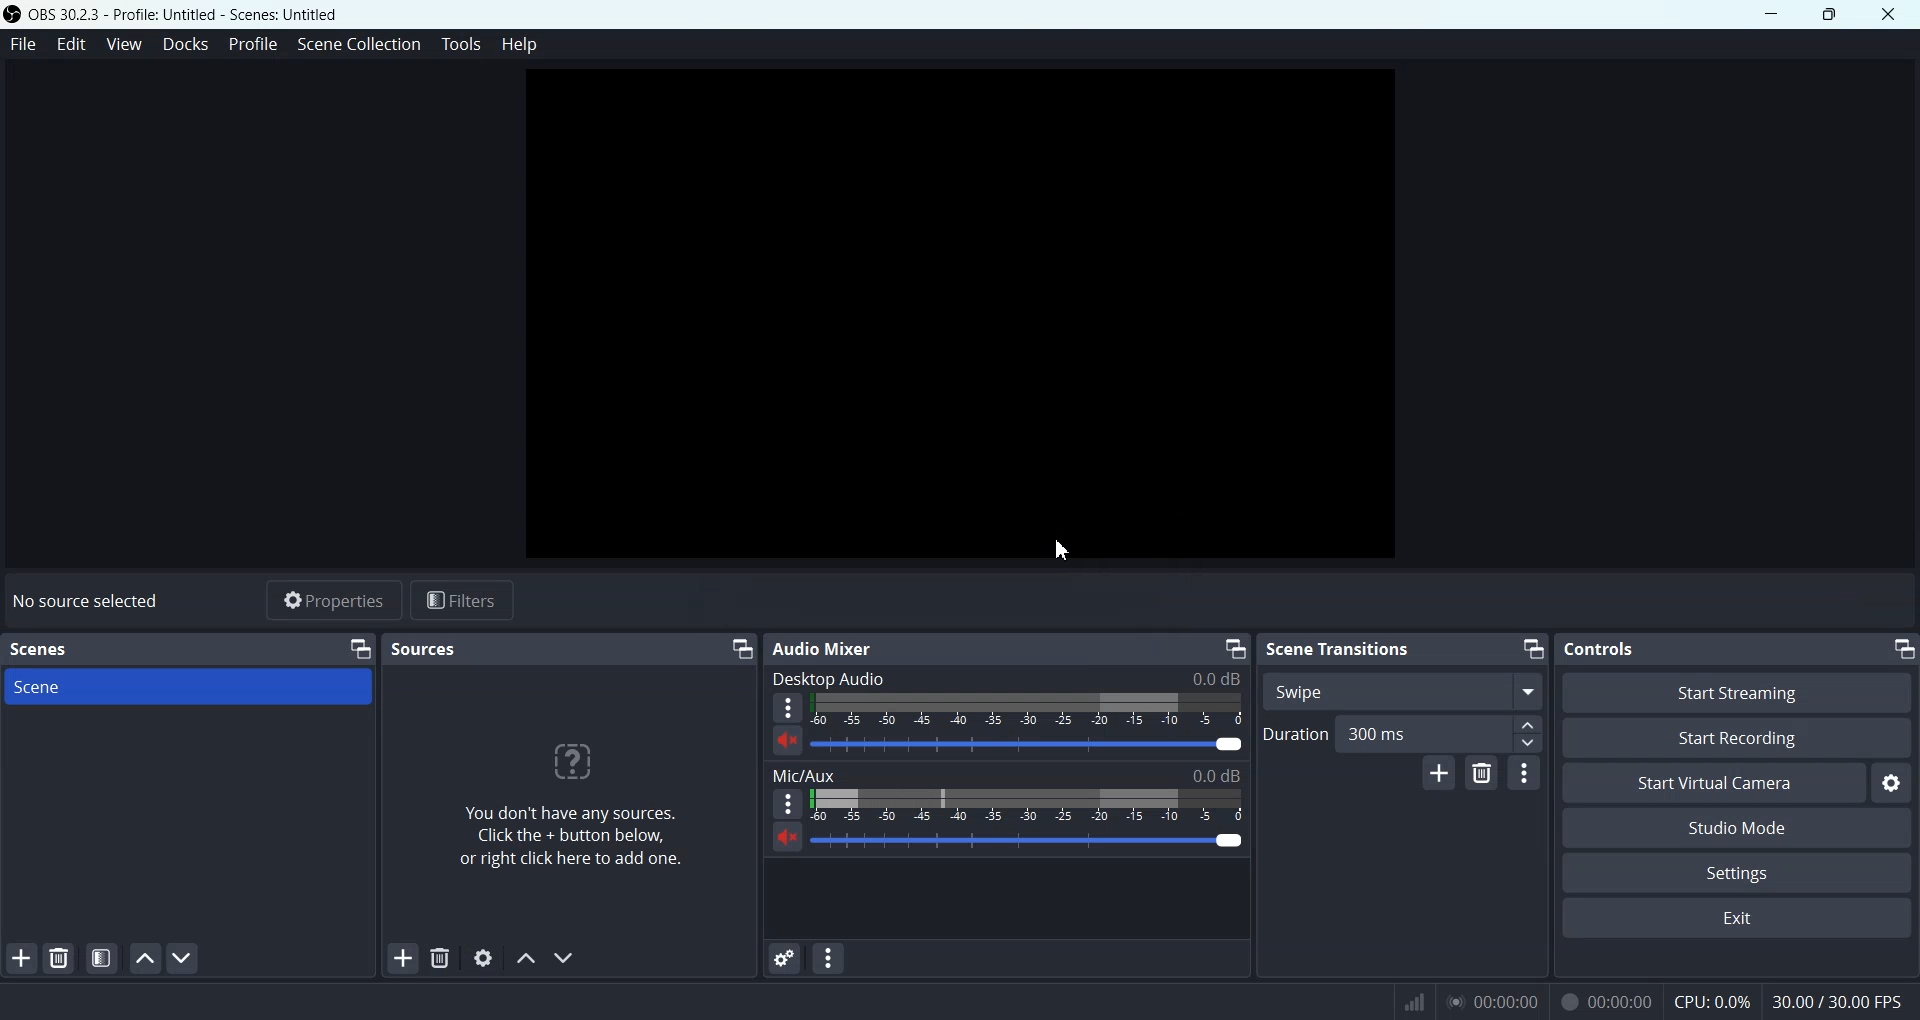 The height and width of the screenshot is (1020, 1920). Describe the element at coordinates (186, 45) in the screenshot. I see `Docks` at that location.